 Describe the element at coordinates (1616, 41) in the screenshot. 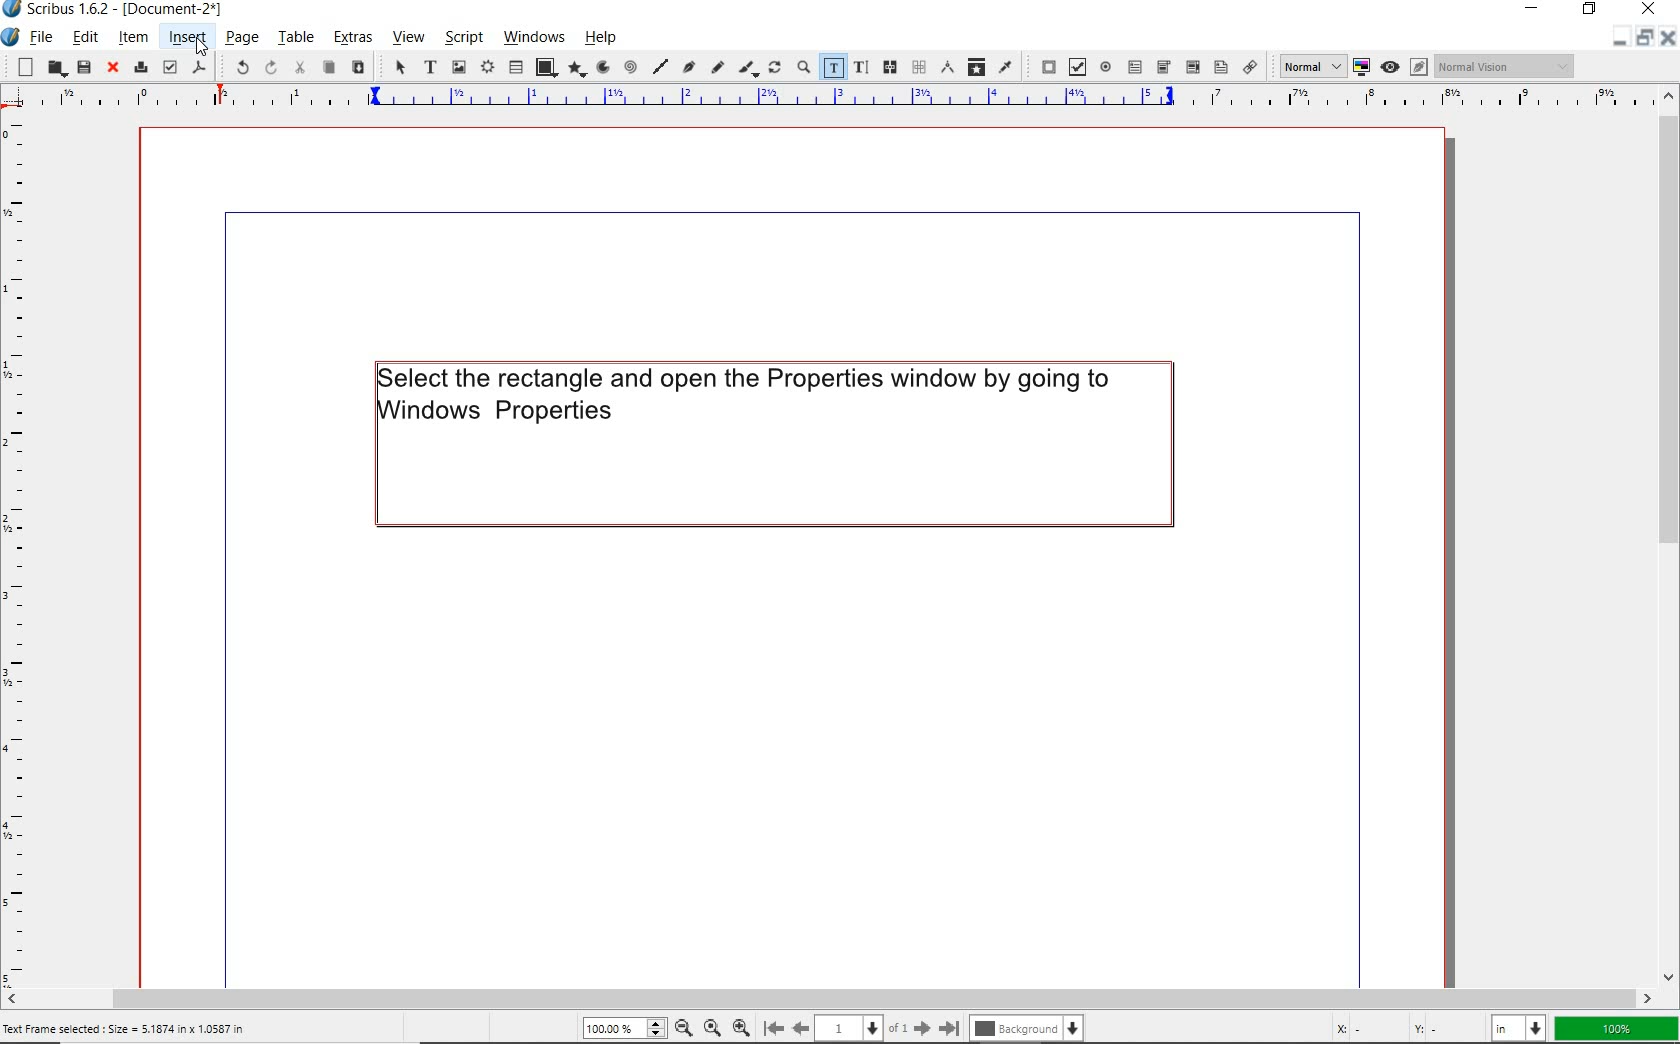

I see `minimise` at that location.